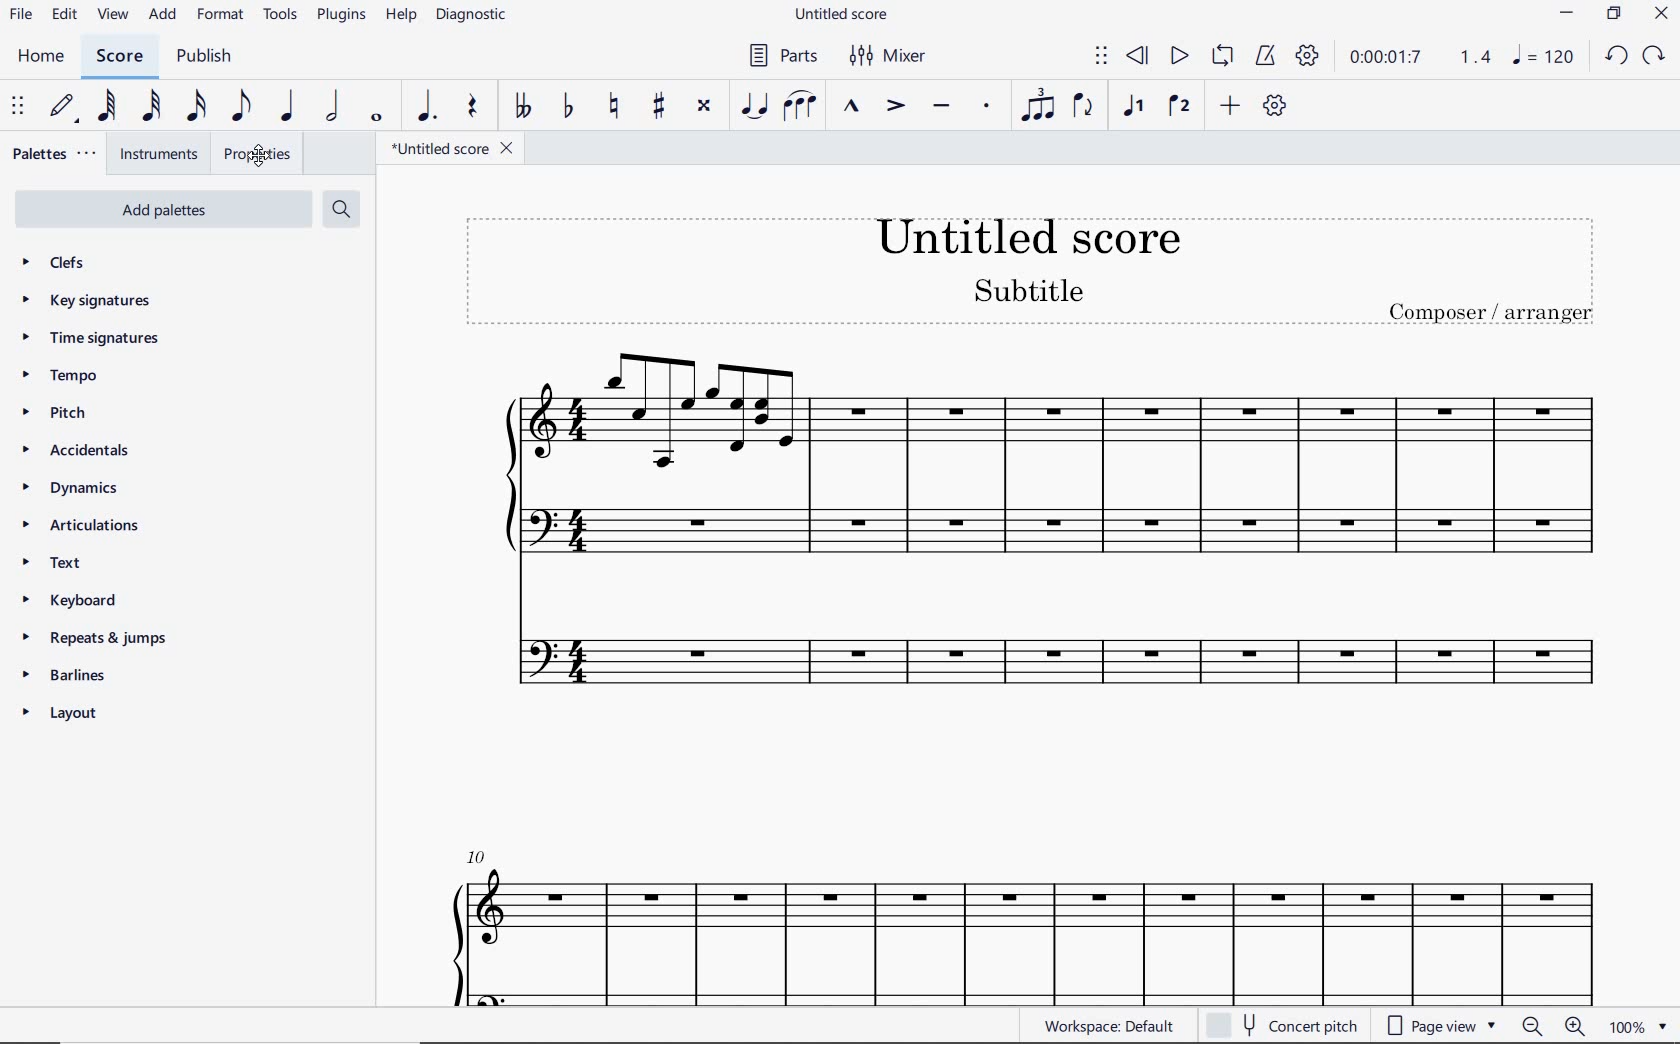 This screenshot has width=1680, height=1044. Describe the element at coordinates (1641, 1026) in the screenshot. I see `ZOOM FACTOR` at that location.